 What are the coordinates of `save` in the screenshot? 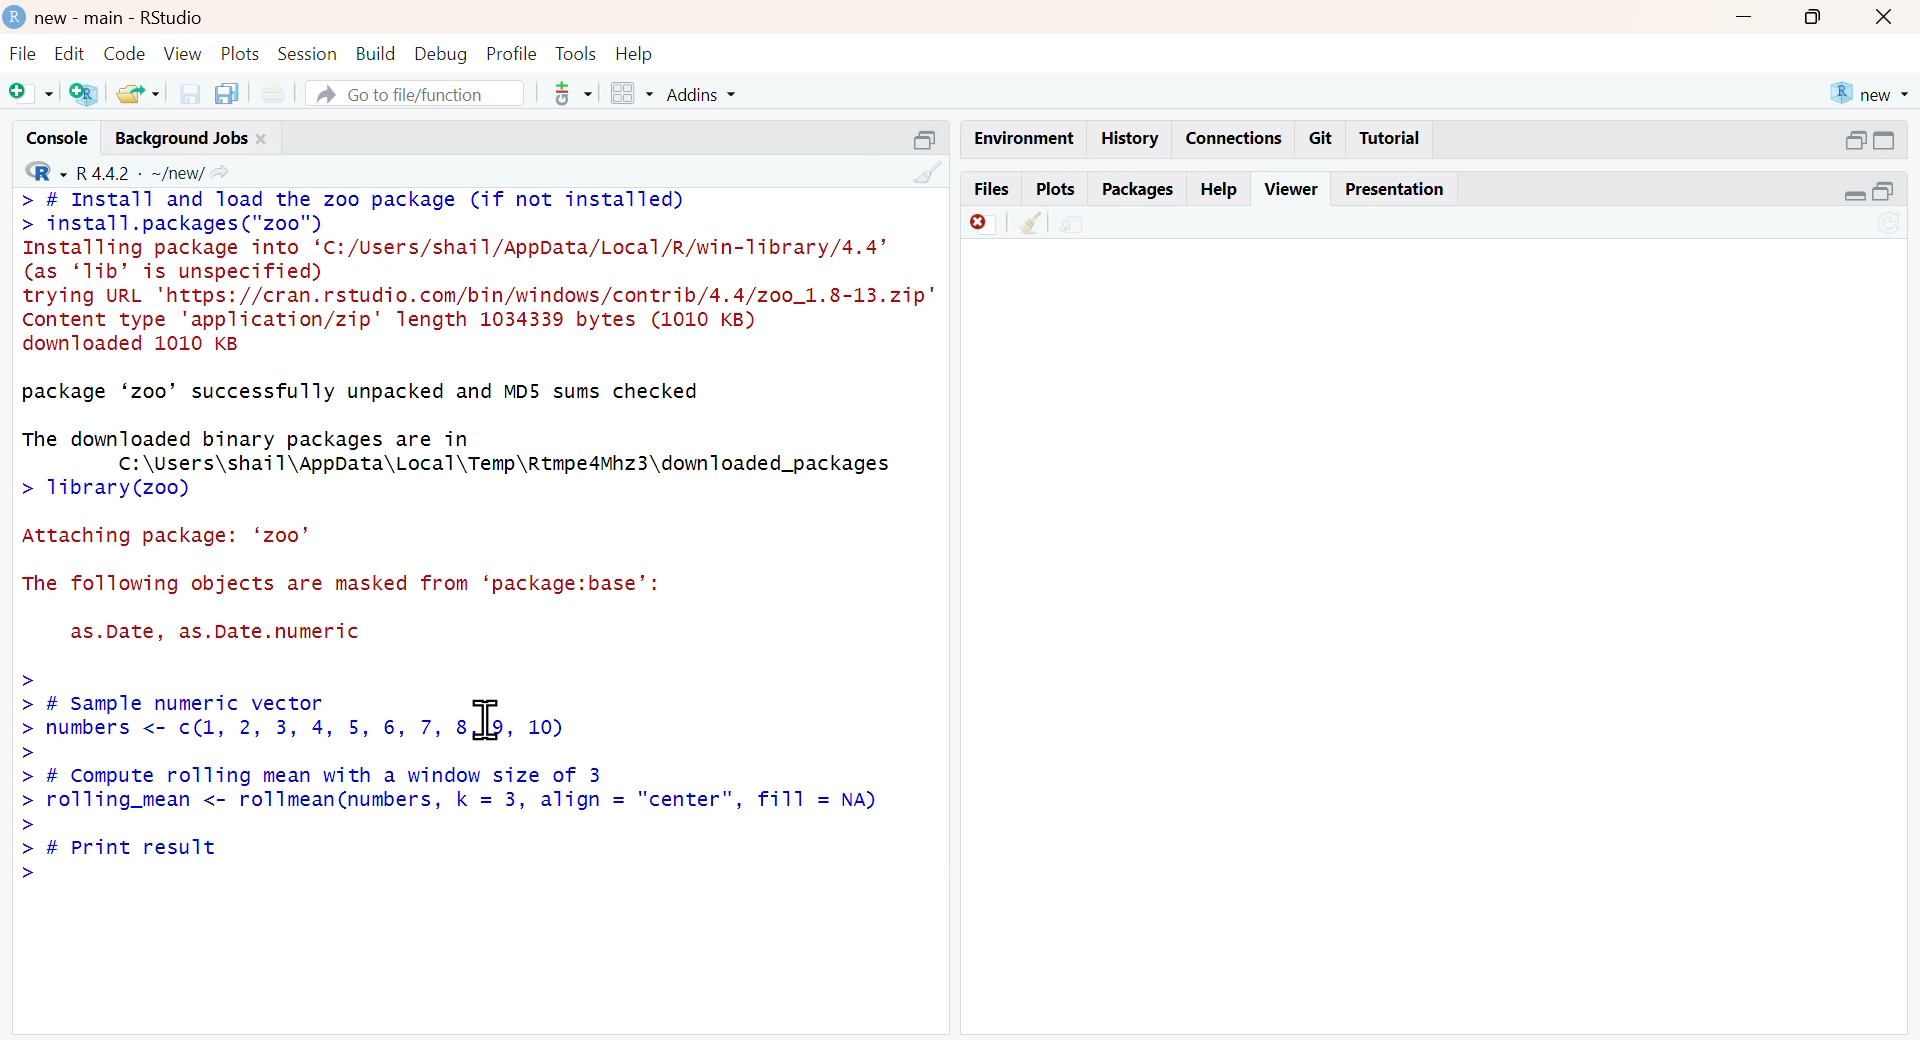 It's located at (191, 93).